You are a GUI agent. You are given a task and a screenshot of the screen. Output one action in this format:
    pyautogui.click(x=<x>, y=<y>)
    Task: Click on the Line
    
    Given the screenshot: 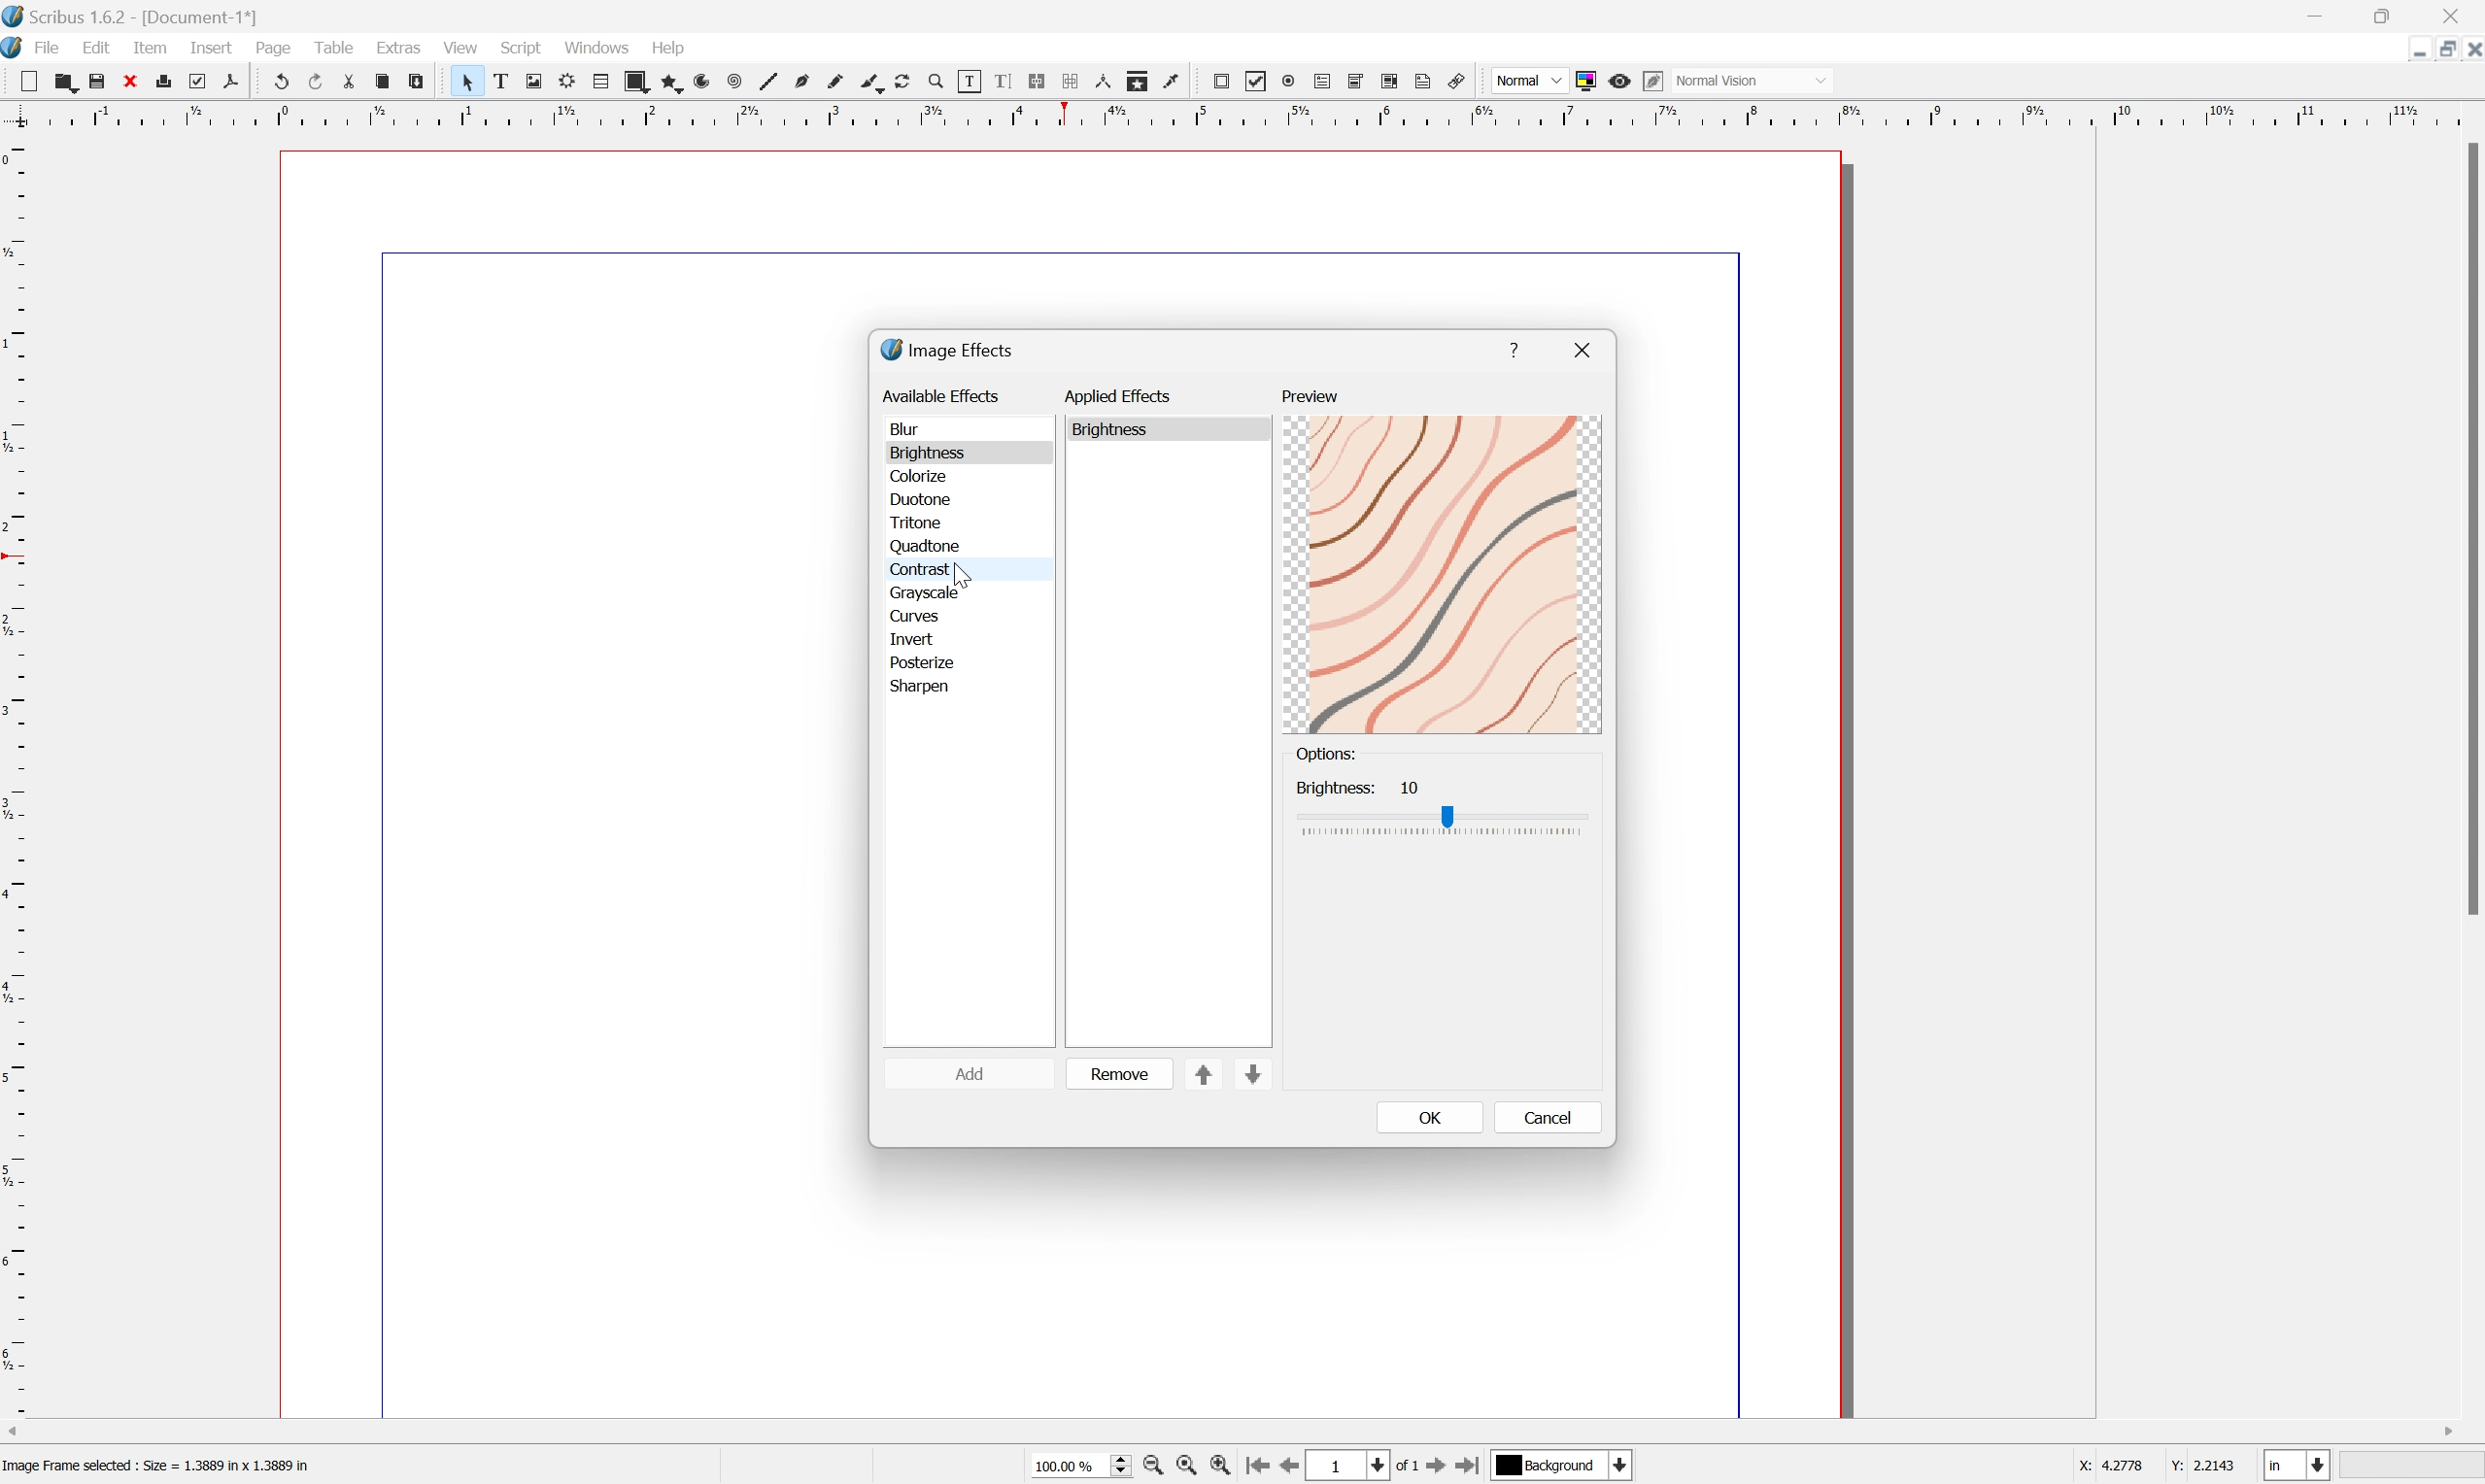 What is the action you would take?
    pyautogui.click(x=773, y=78)
    